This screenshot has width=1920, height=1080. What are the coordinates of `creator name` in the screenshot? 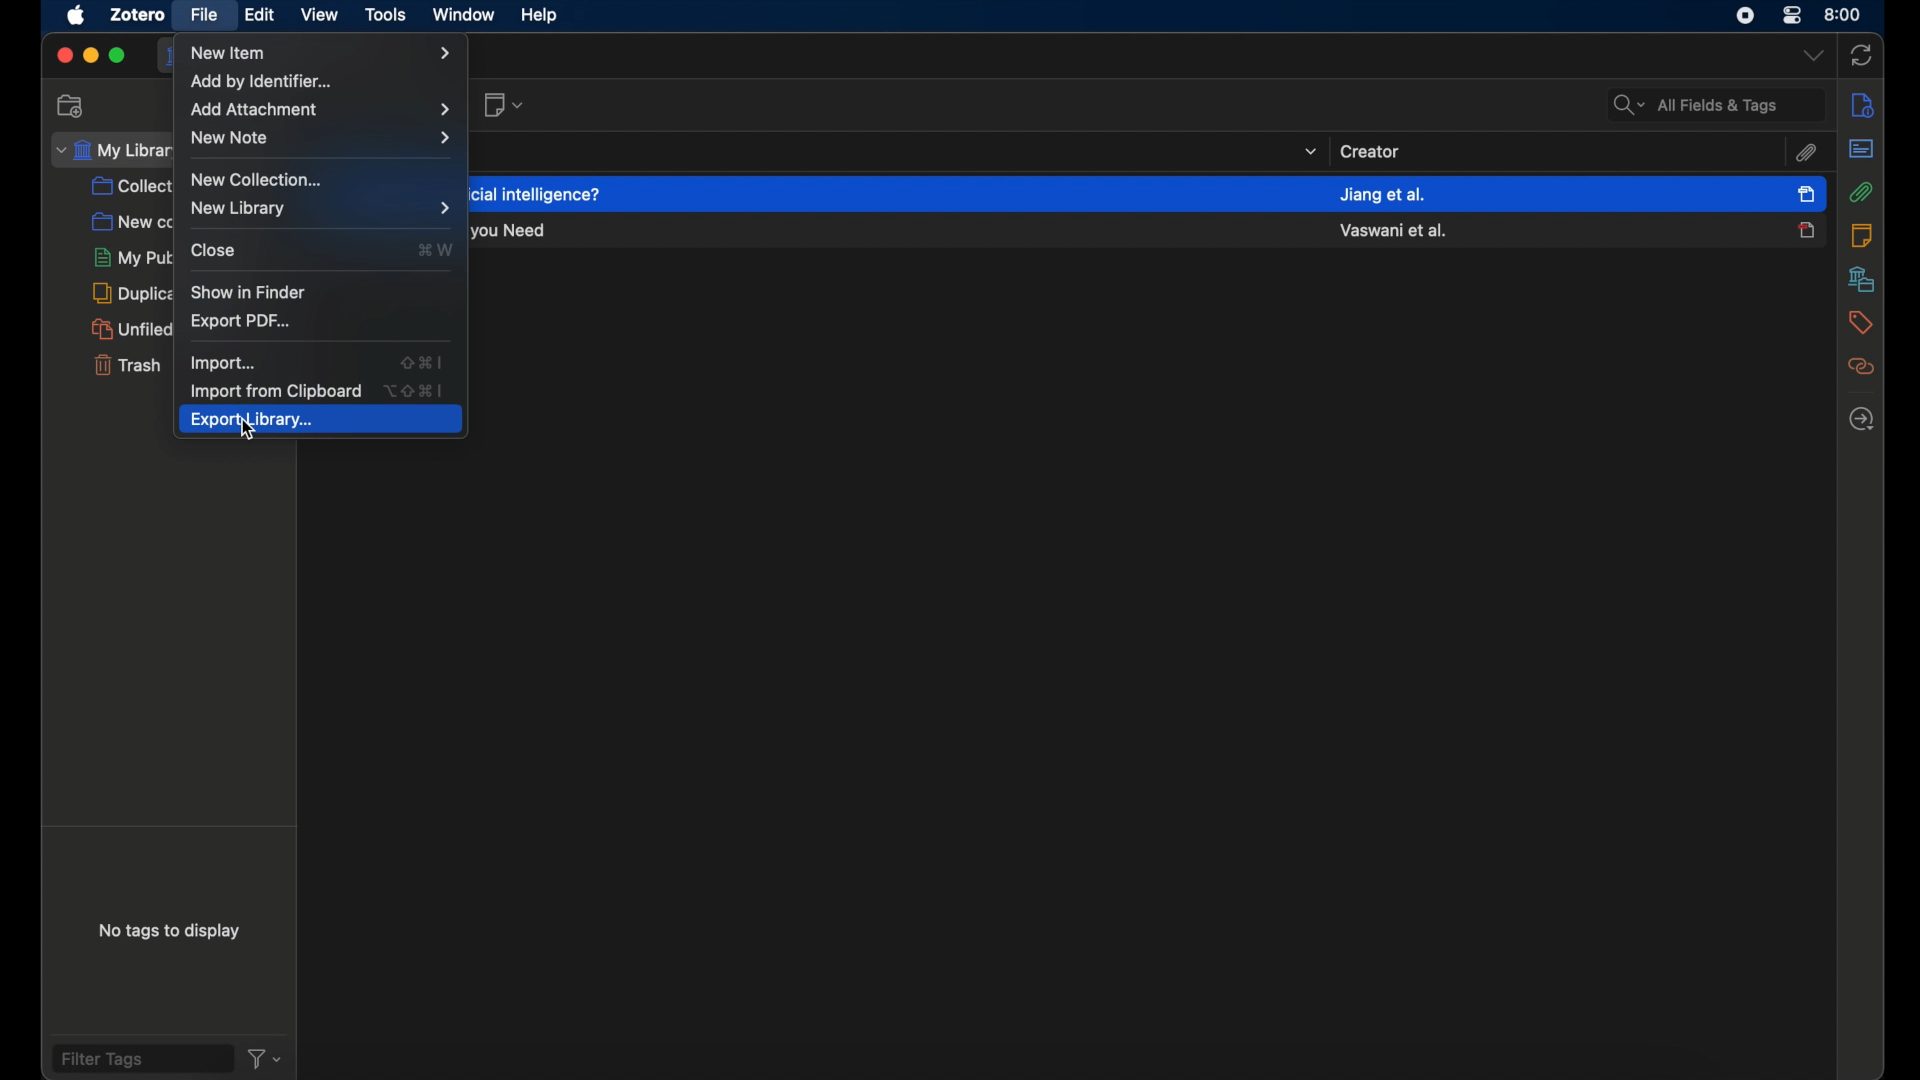 It's located at (1394, 230).